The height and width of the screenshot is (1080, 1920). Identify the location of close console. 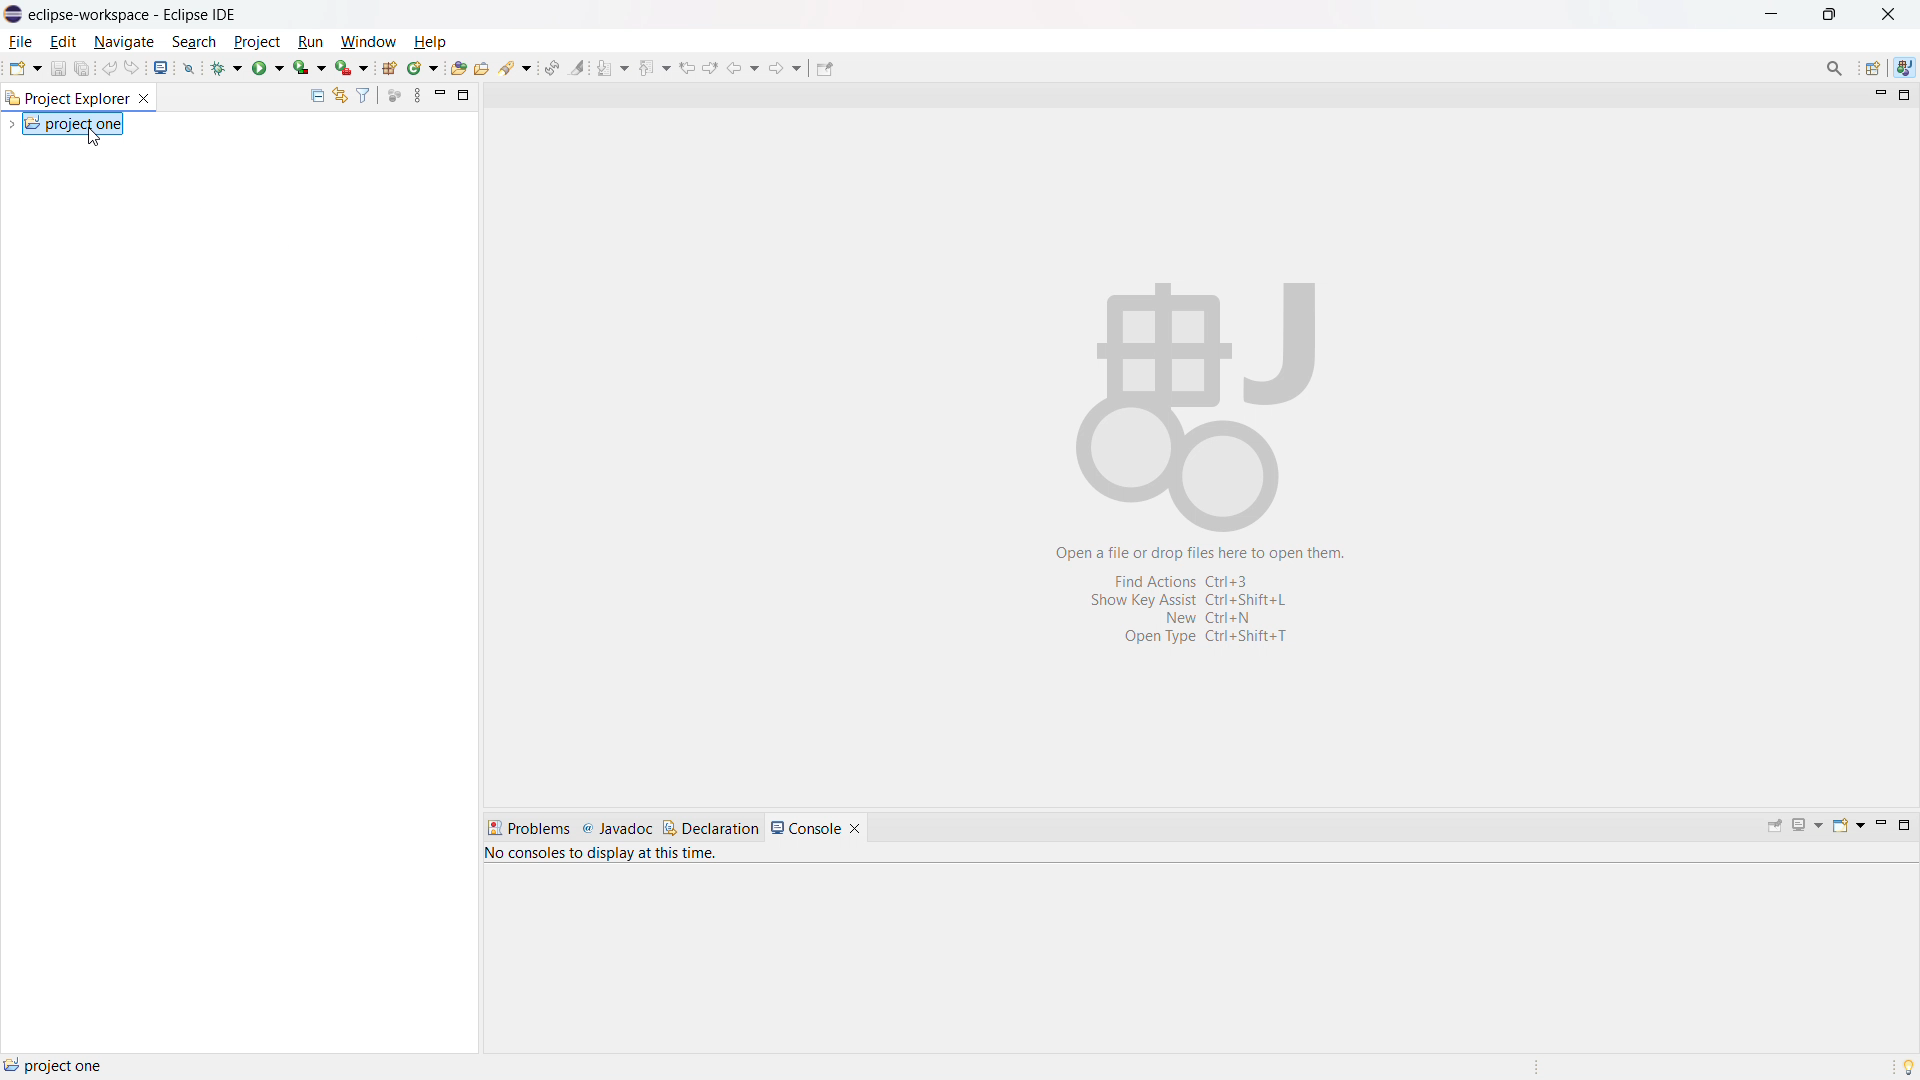
(855, 829).